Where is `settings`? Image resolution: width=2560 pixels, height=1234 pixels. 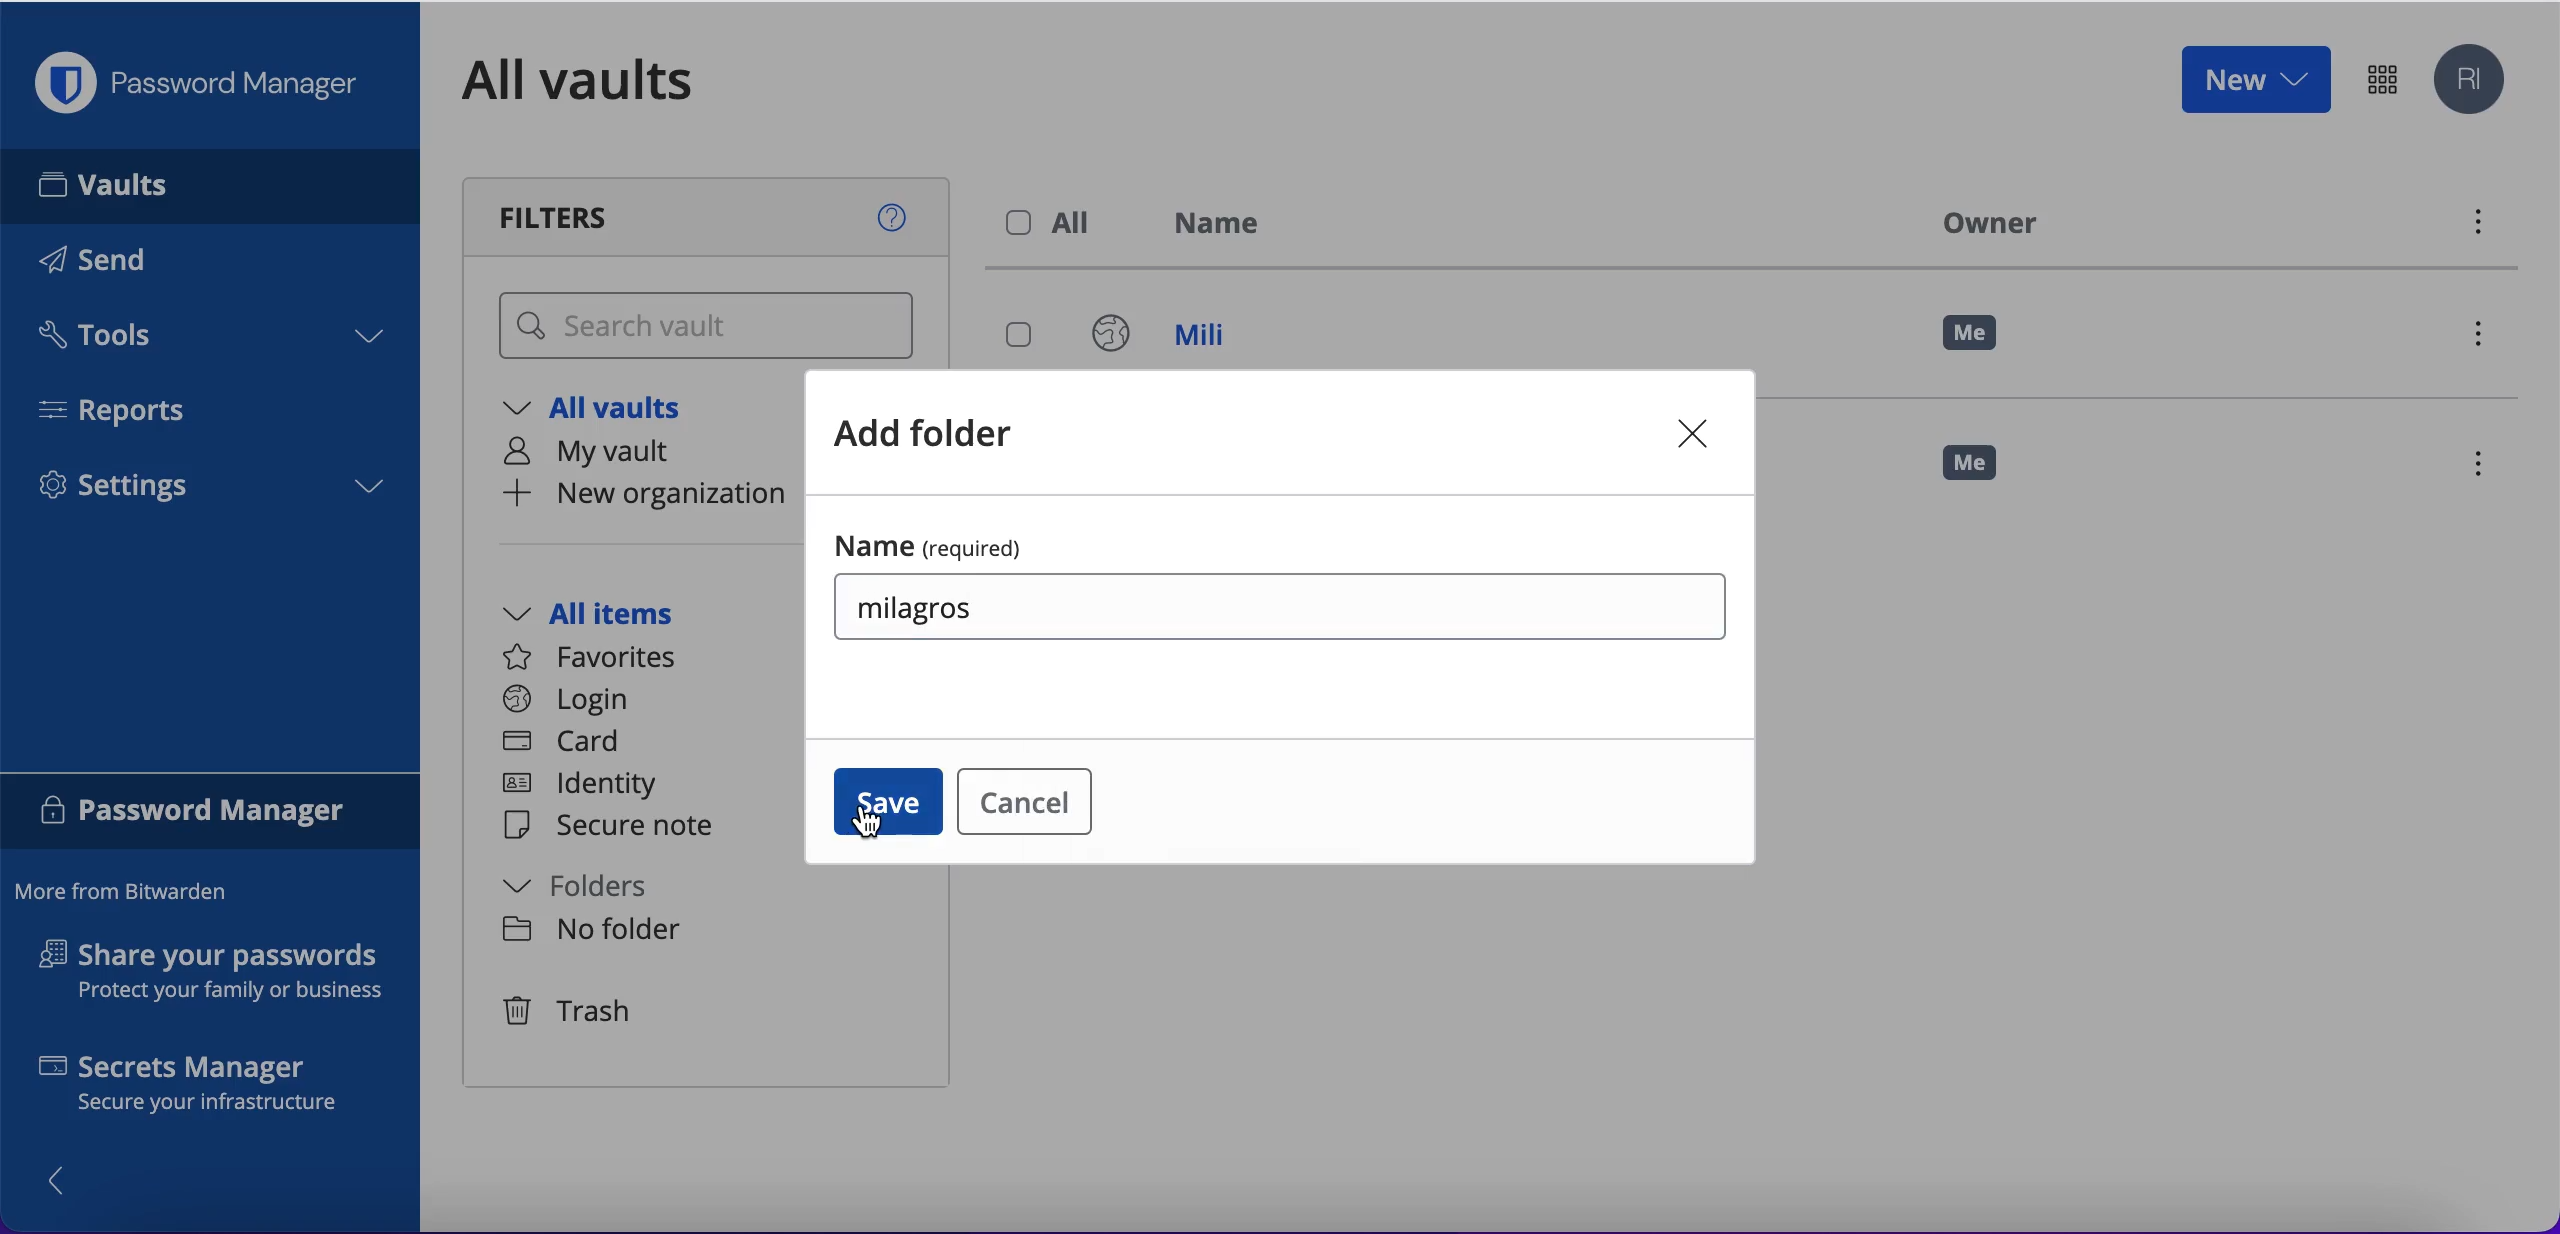 settings is located at coordinates (210, 492).